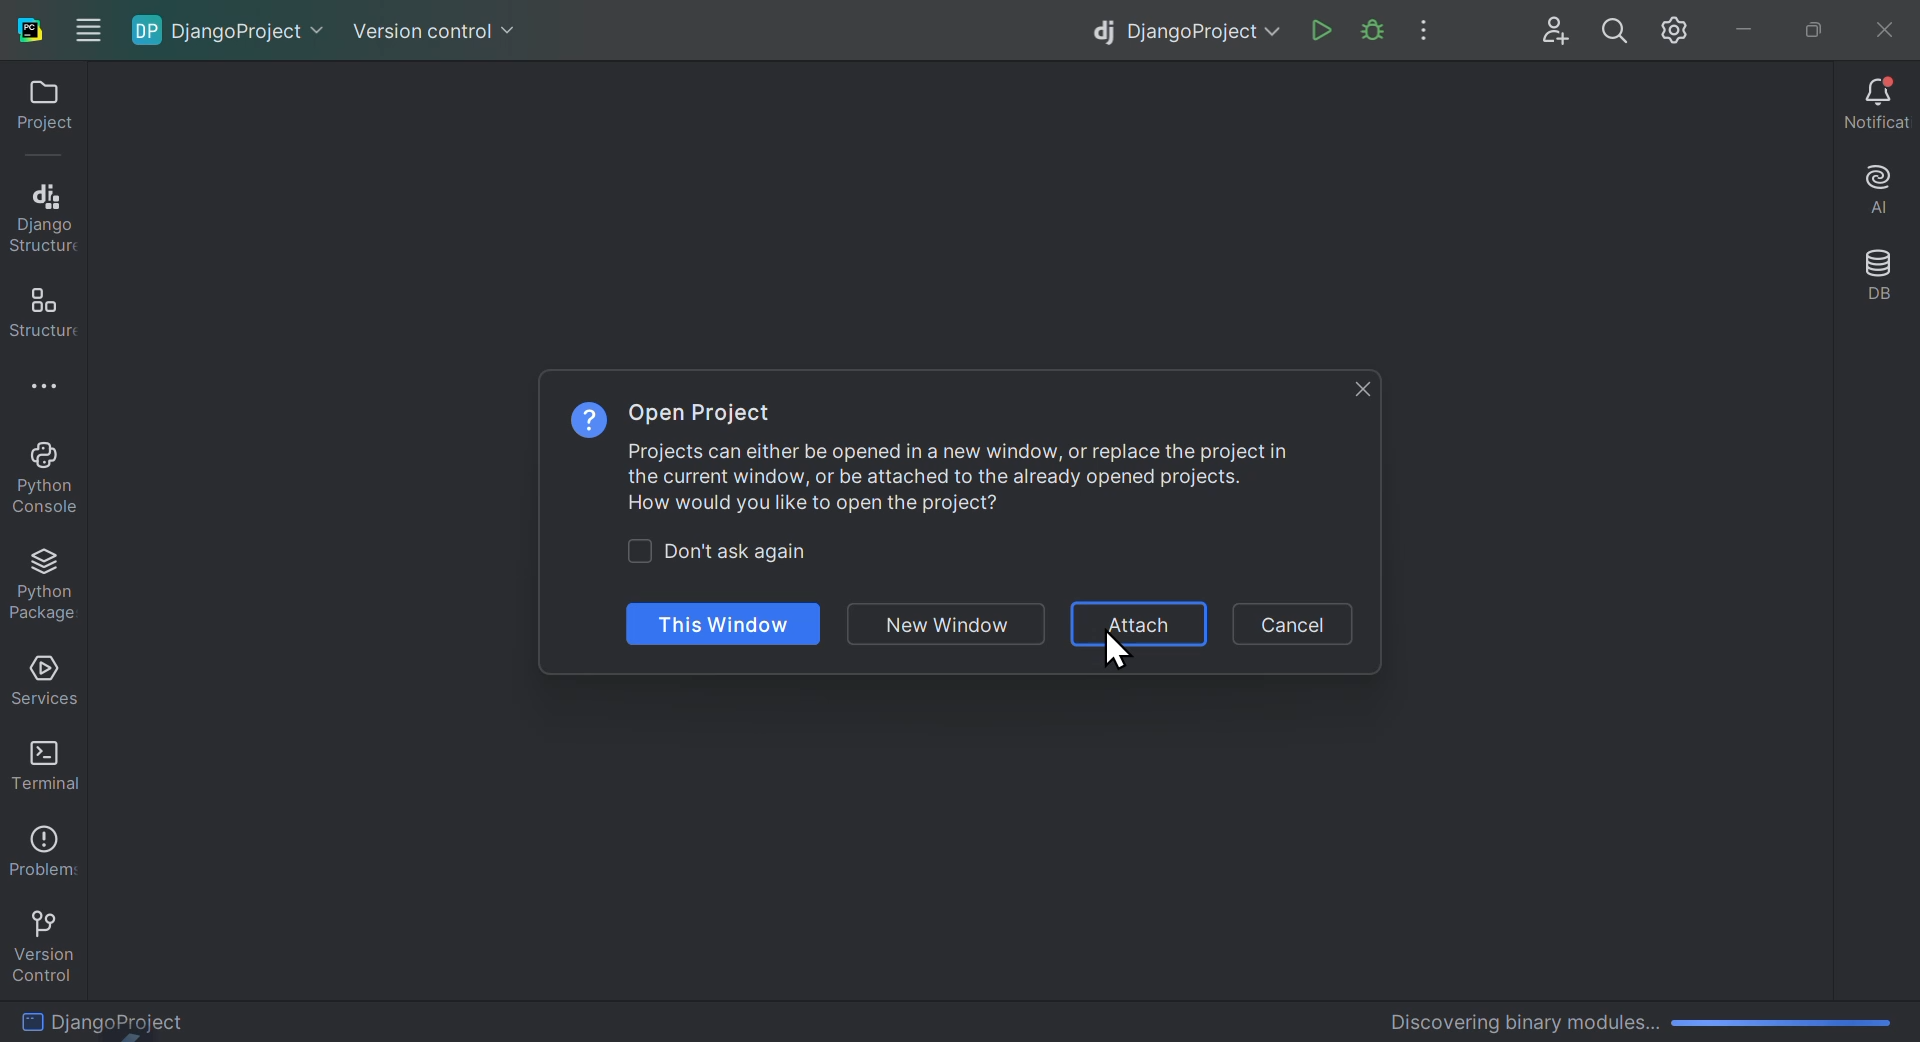 Image resolution: width=1920 pixels, height=1042 pixels. I want to click on crusor, so click(1114, 659).